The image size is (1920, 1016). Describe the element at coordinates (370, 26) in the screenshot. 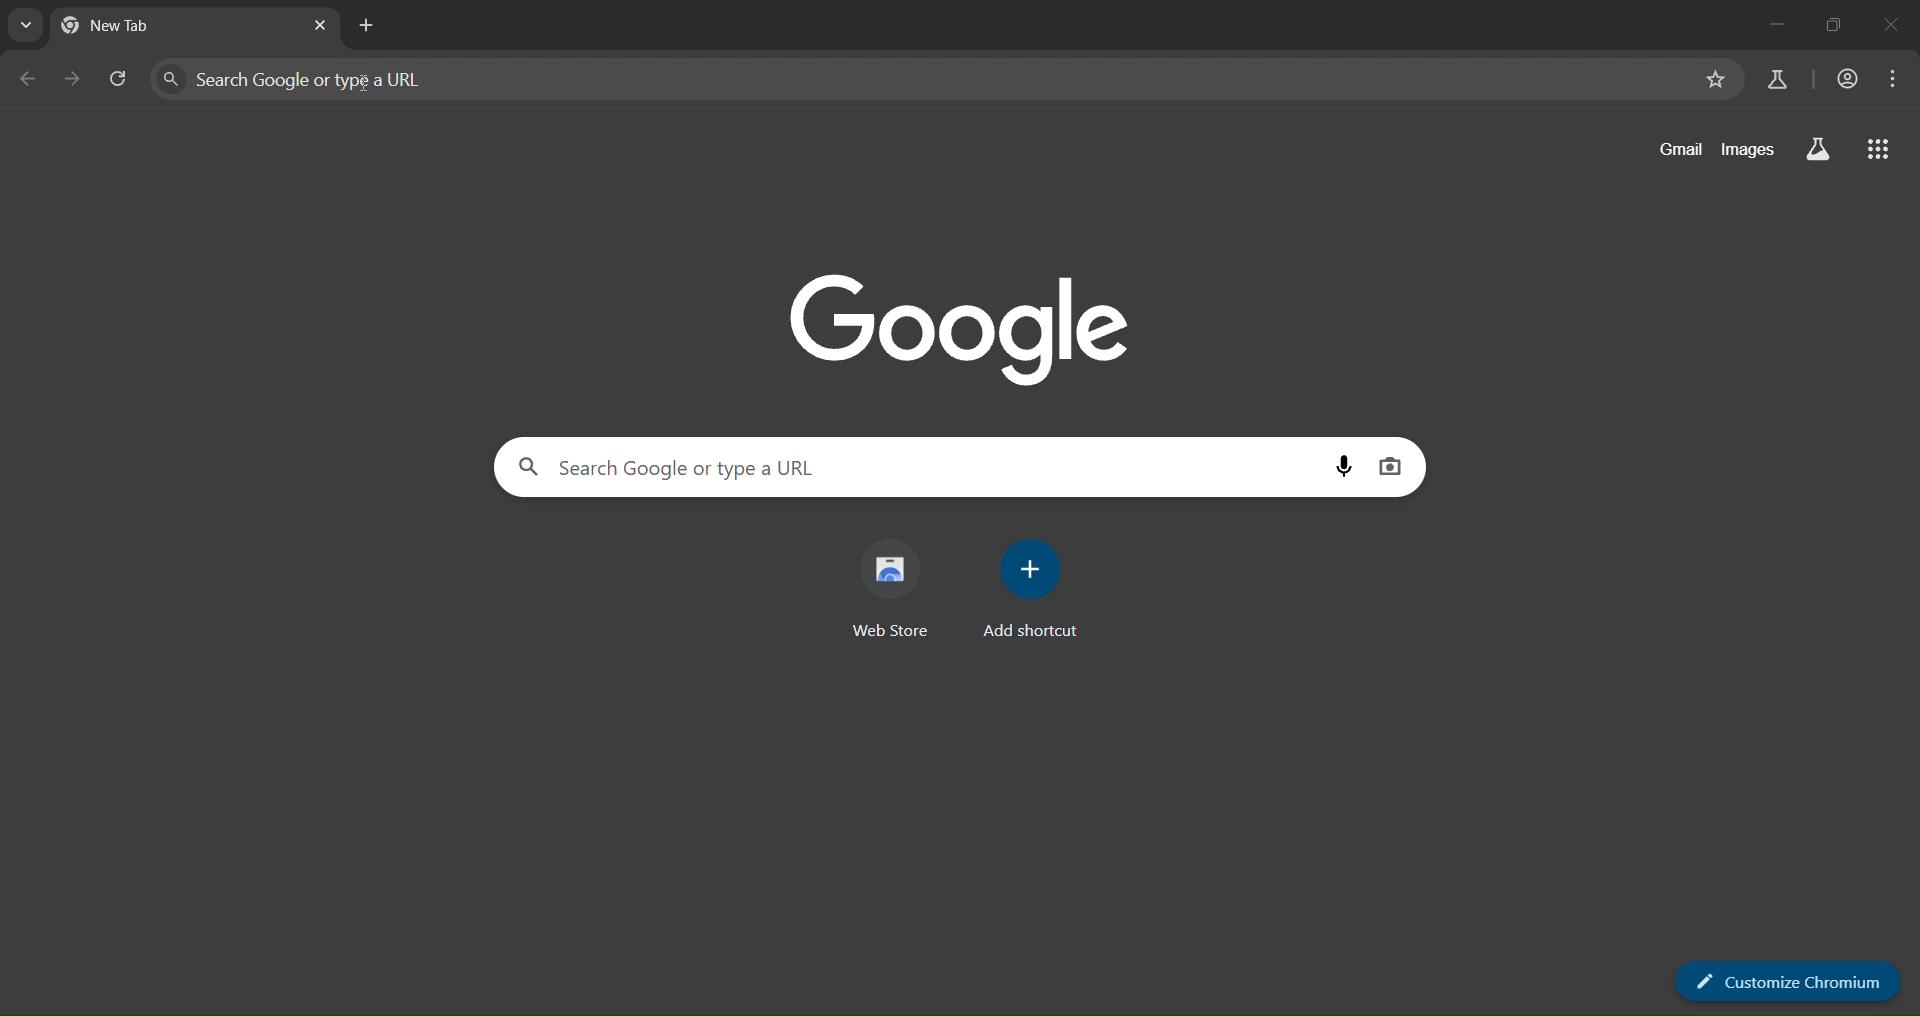

I see `new tab` at that location.